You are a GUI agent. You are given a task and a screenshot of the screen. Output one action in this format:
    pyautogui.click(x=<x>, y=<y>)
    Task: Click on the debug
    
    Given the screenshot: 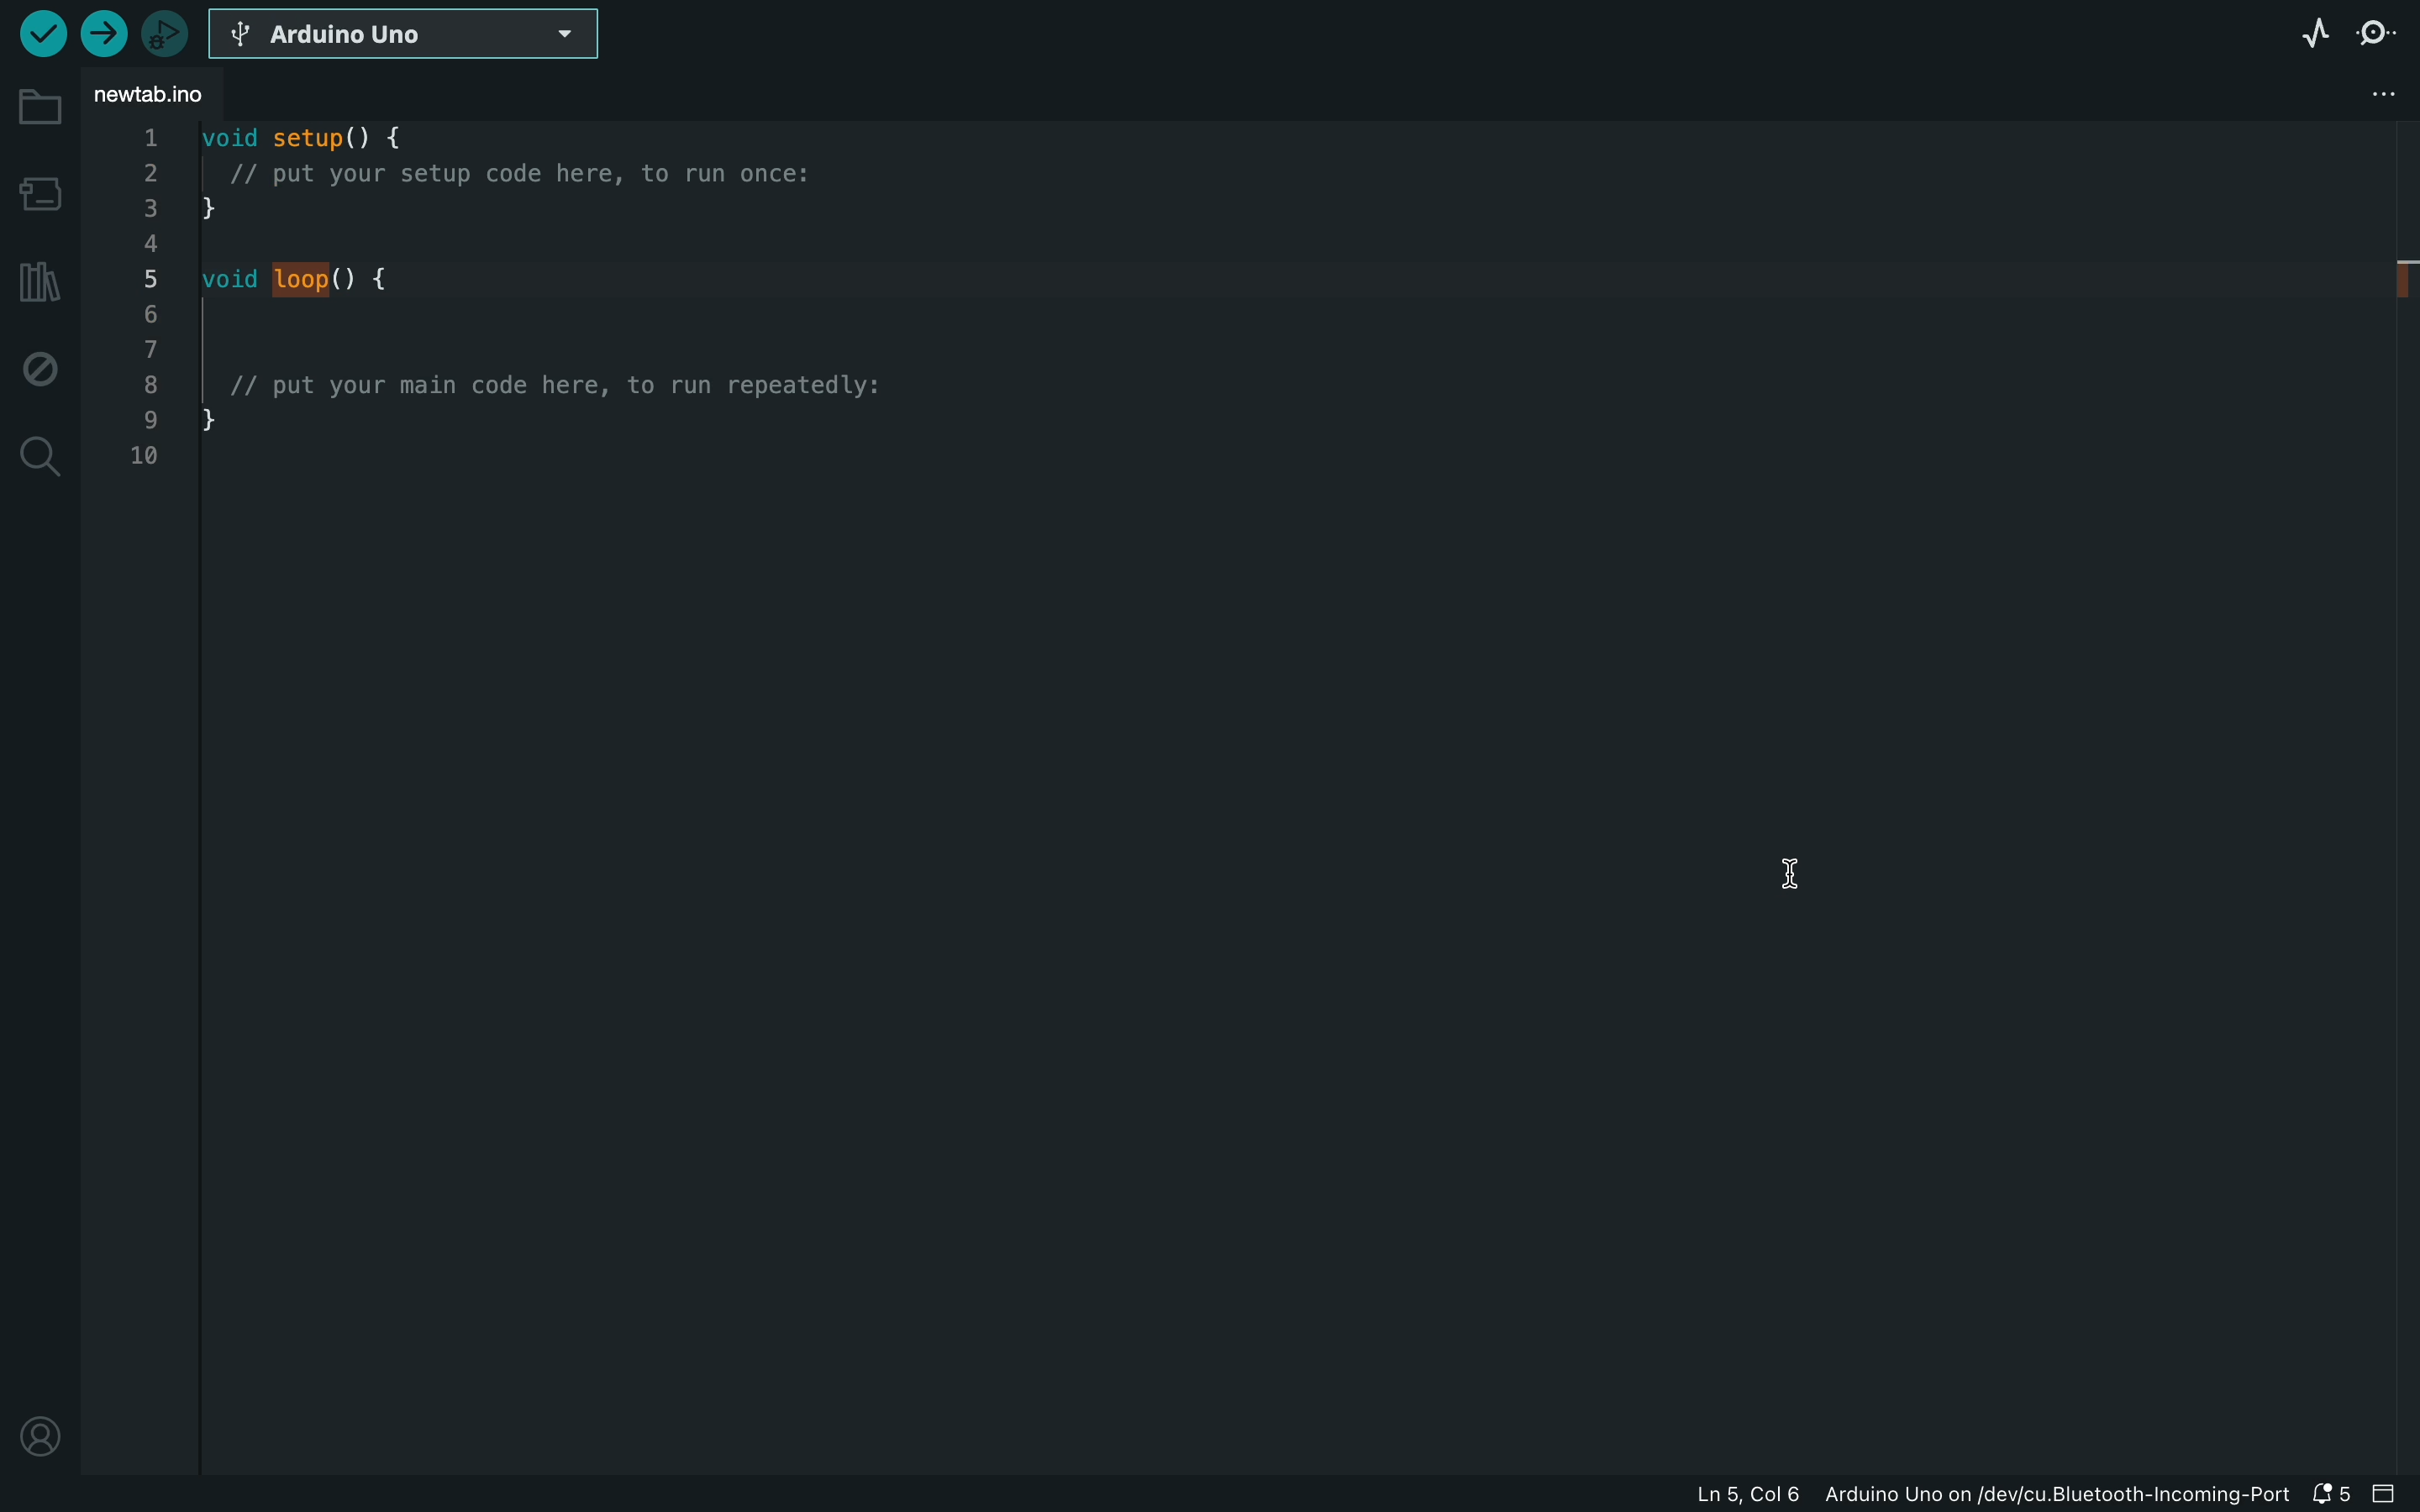 What is the action you would take?
    pyautogui.click(x=40, y=364)
    